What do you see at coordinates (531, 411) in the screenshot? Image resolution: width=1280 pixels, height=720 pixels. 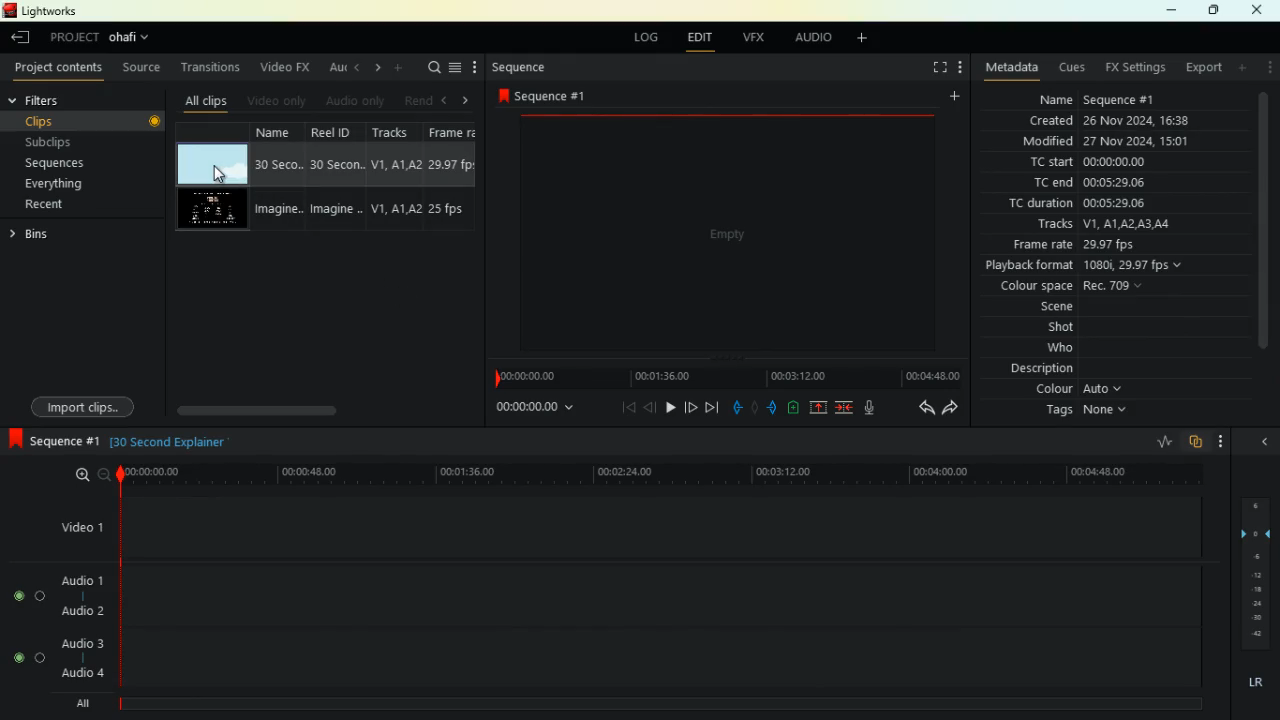 I see `time` at bounding box center [531, 411].